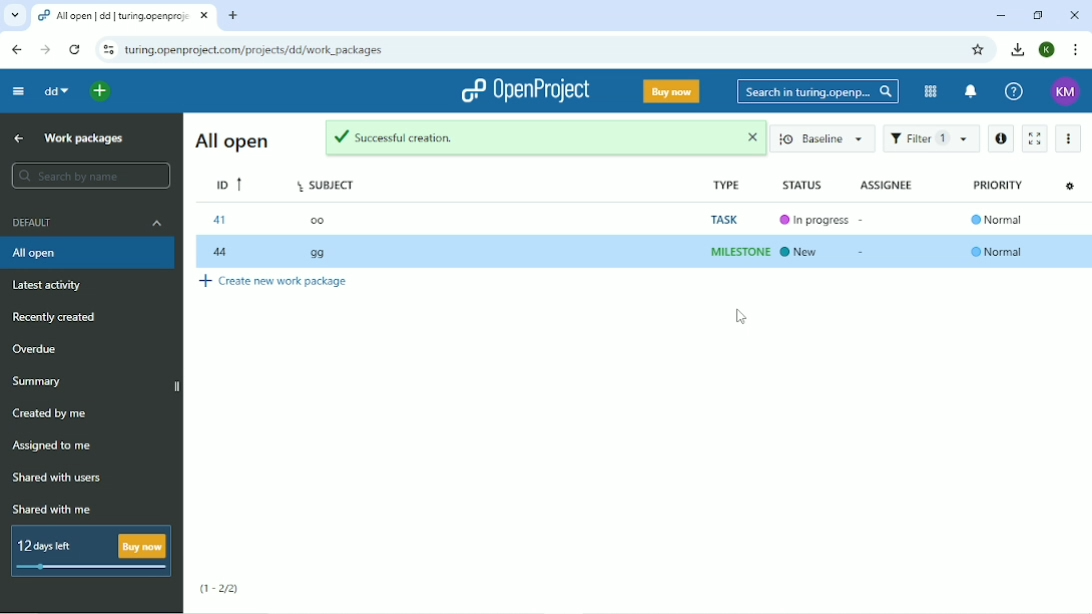  I want to click on To notification center, so click(971, 92).